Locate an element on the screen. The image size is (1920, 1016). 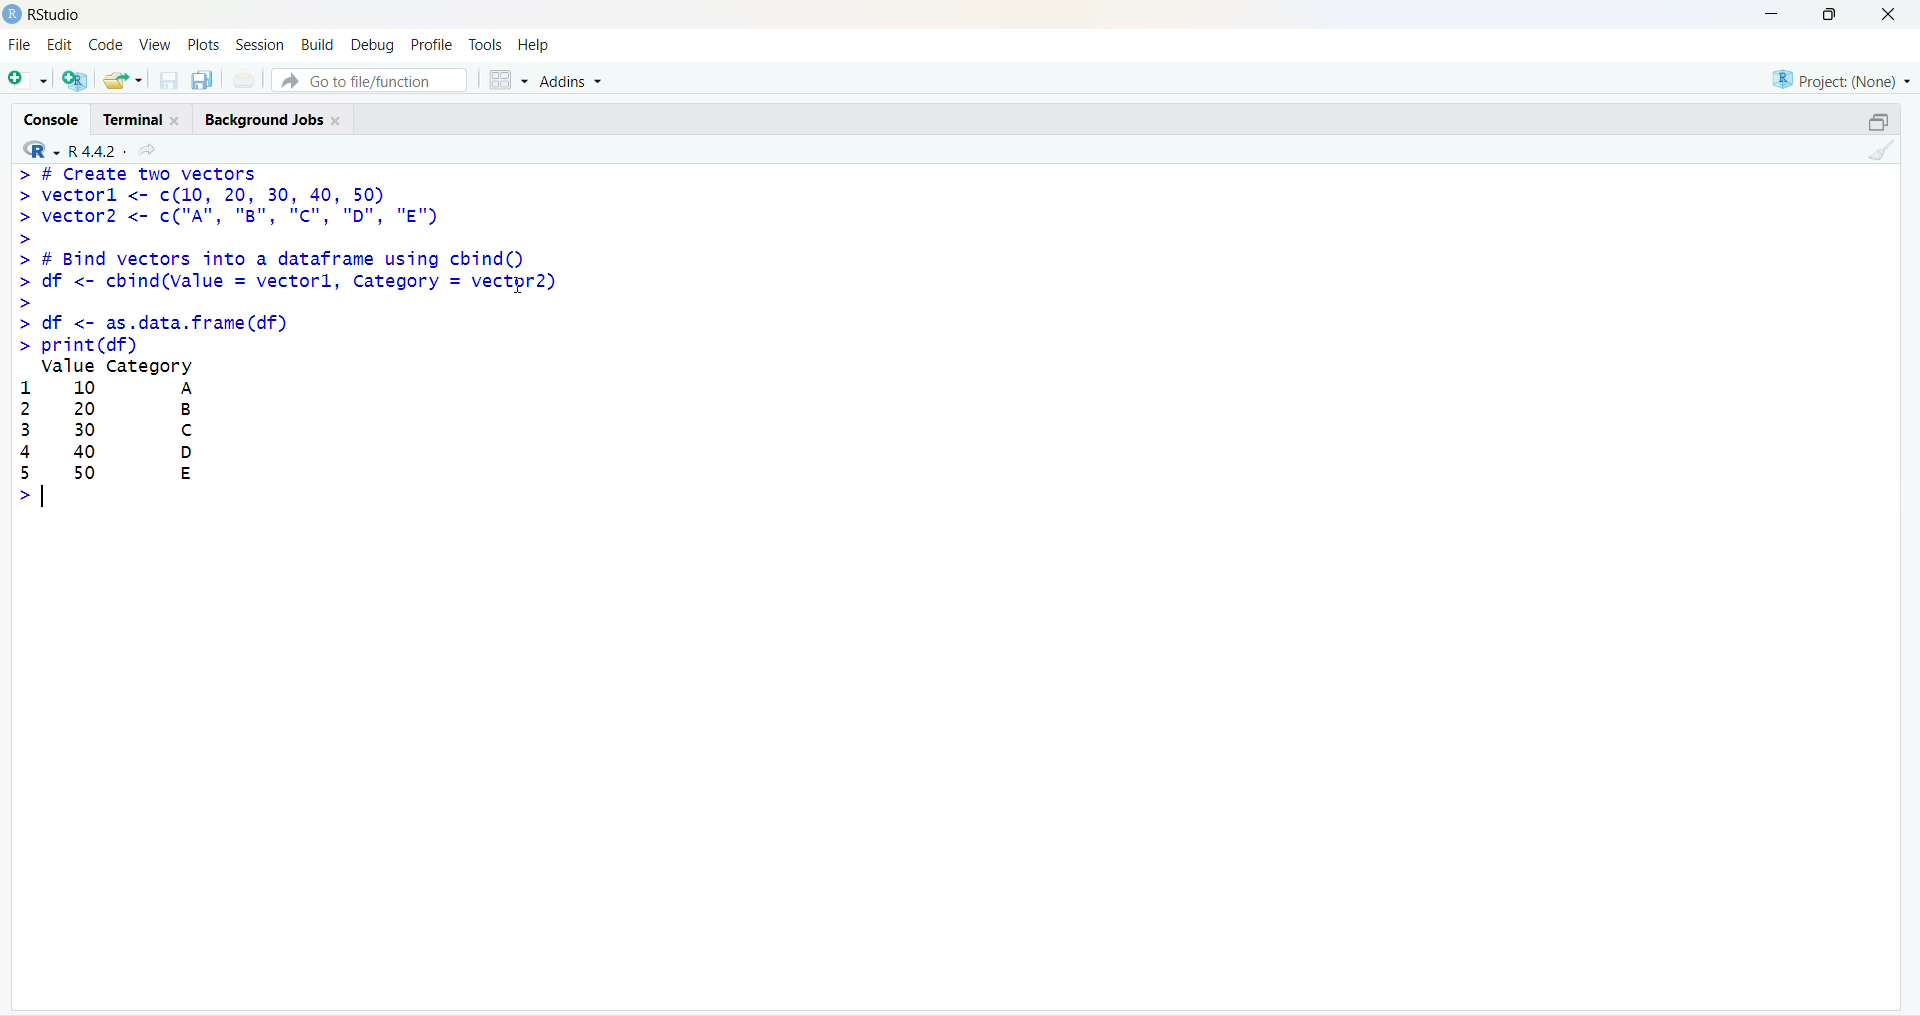
open existing document is located at coordinates (123, 81).